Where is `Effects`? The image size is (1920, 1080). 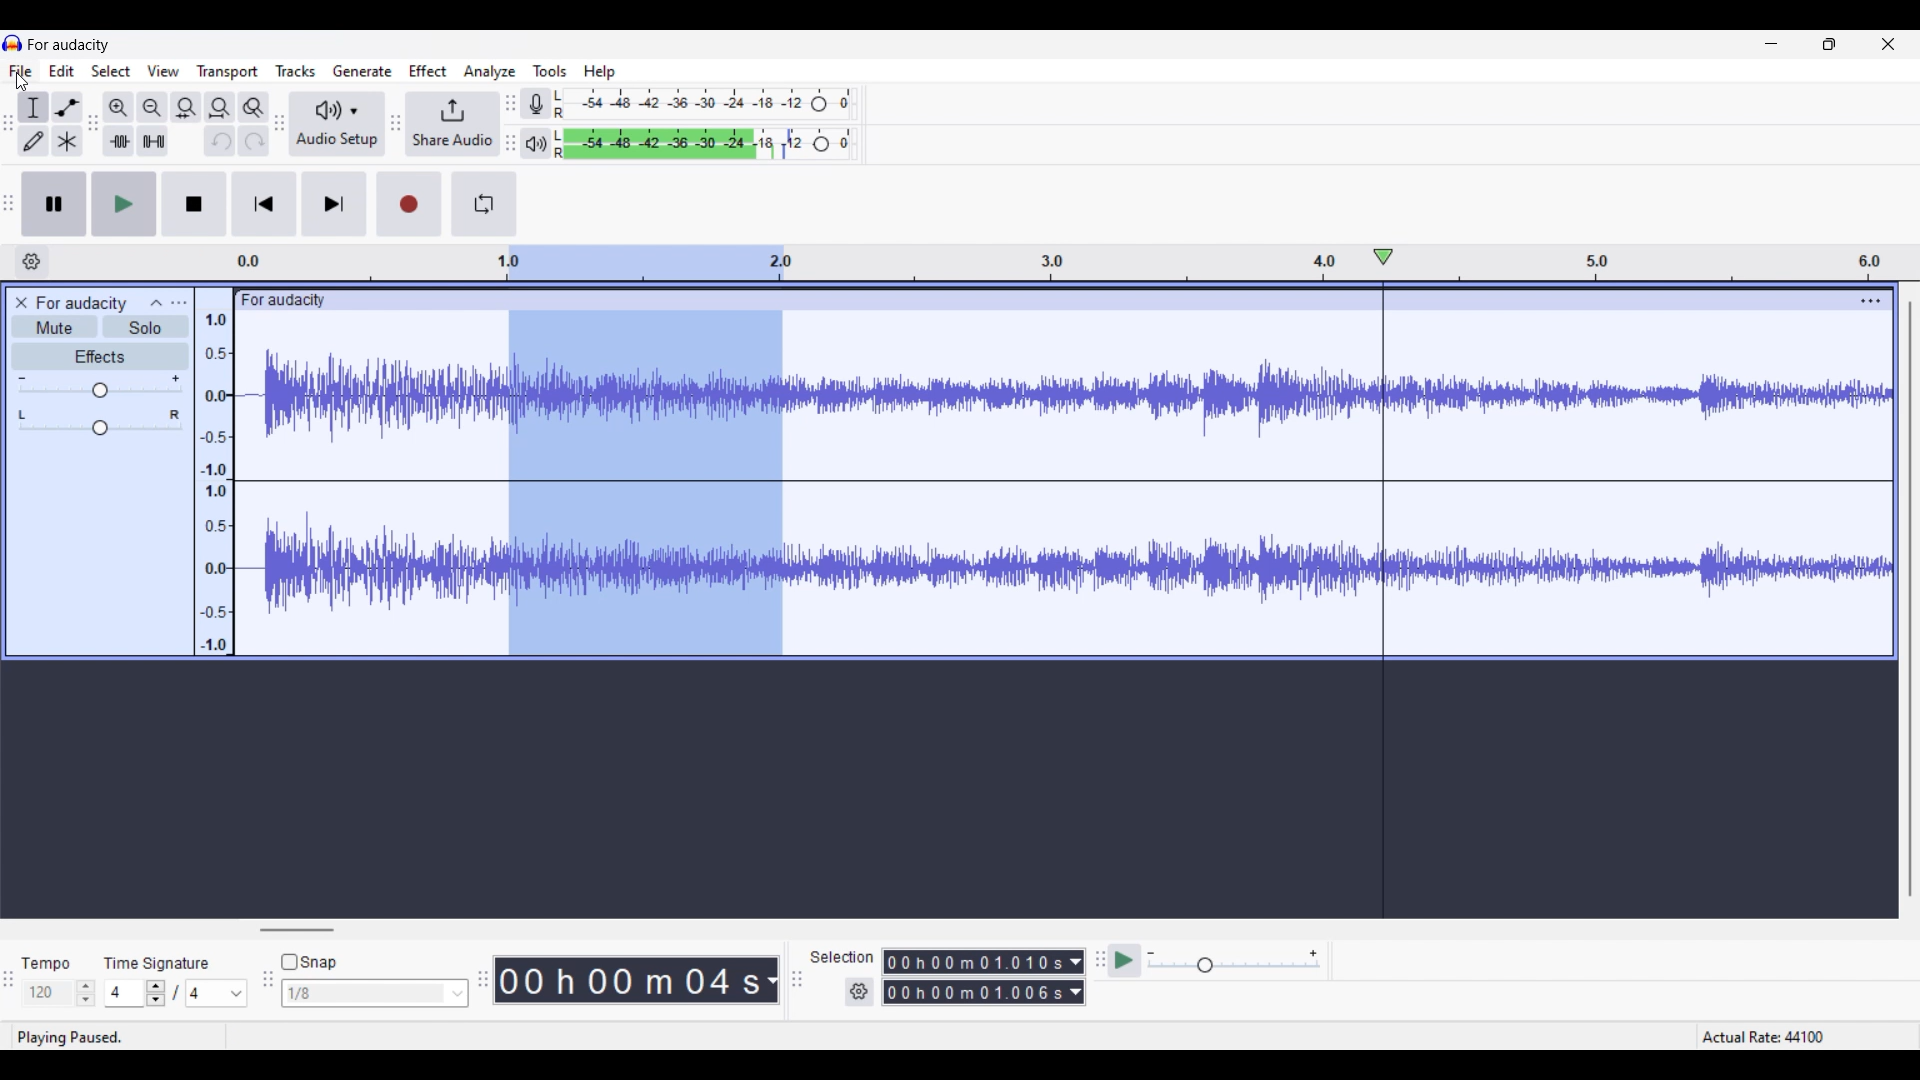
Effects is located at coordinates (99, 356).